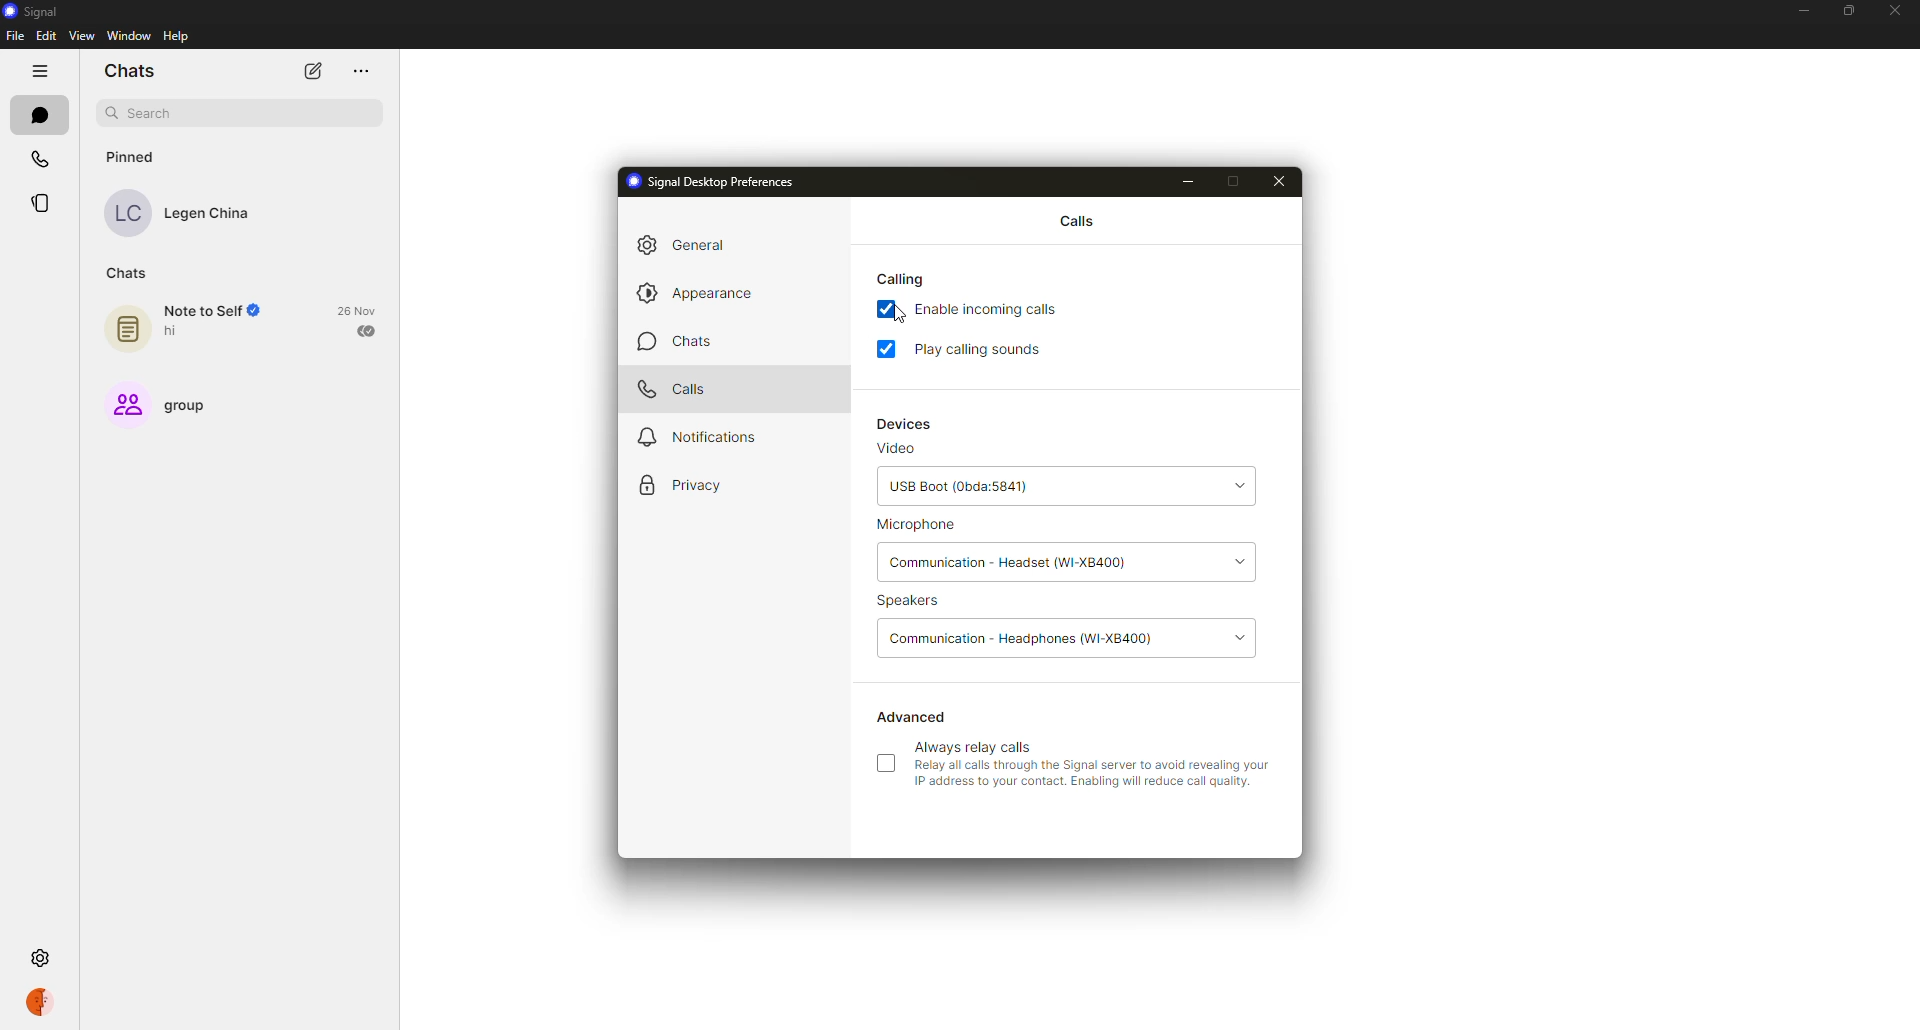  I want to click on pinned, so click(132, 157).